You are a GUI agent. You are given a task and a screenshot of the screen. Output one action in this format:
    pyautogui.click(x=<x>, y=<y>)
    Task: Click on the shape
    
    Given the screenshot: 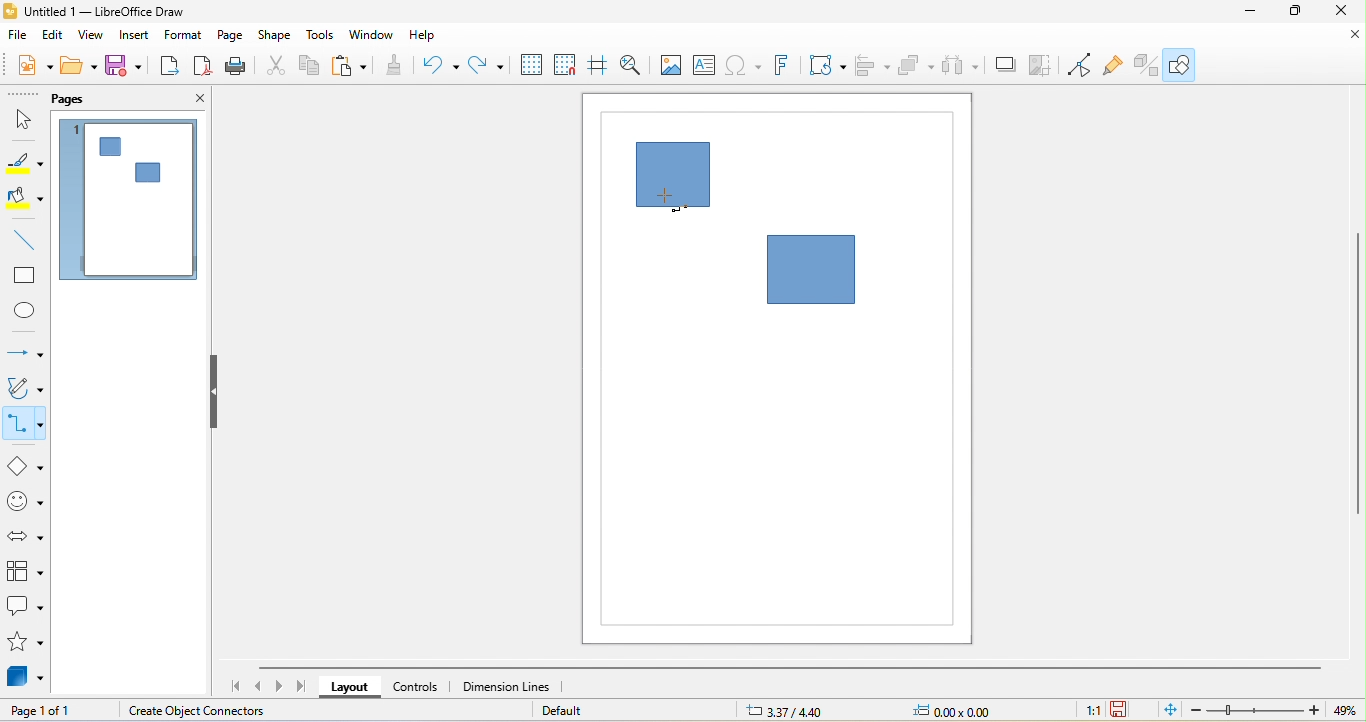 What is the action you would take?
    pyautogui.click(x=274, y=36)
    